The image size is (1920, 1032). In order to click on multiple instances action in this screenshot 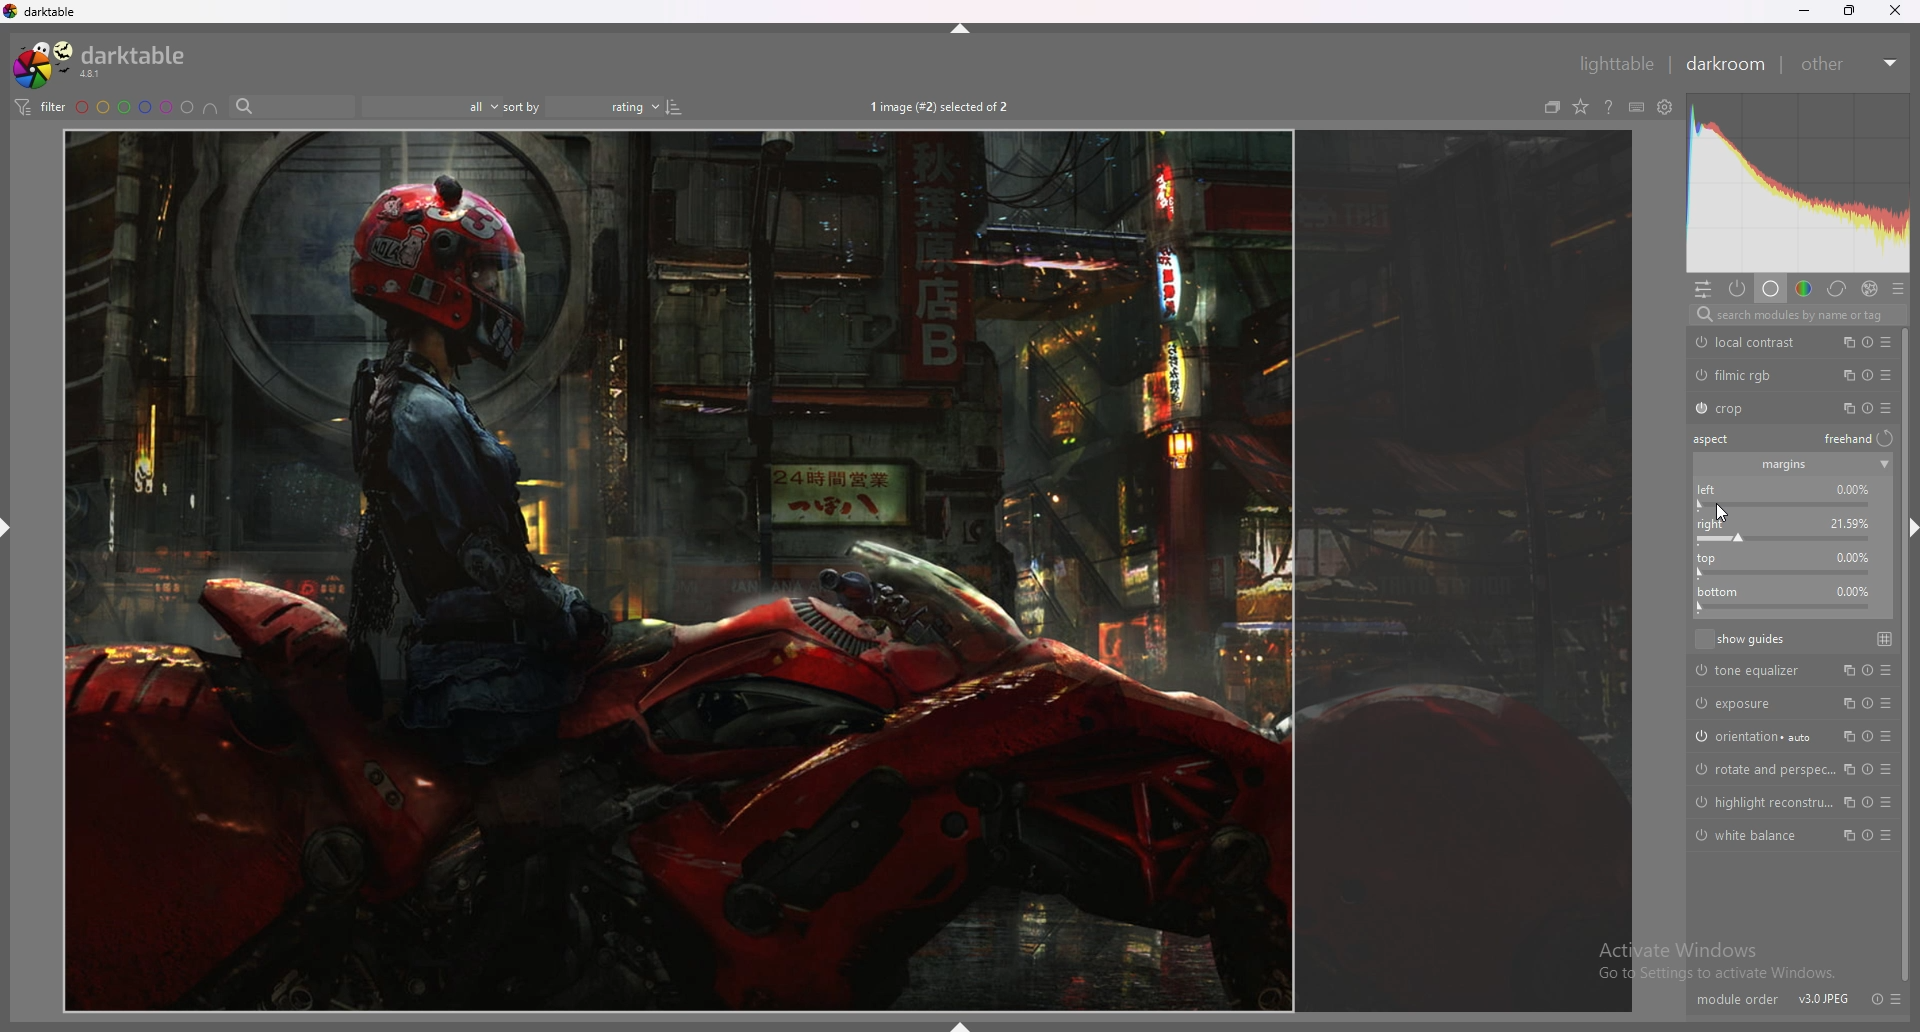, I will do `click(1846, 802)`.